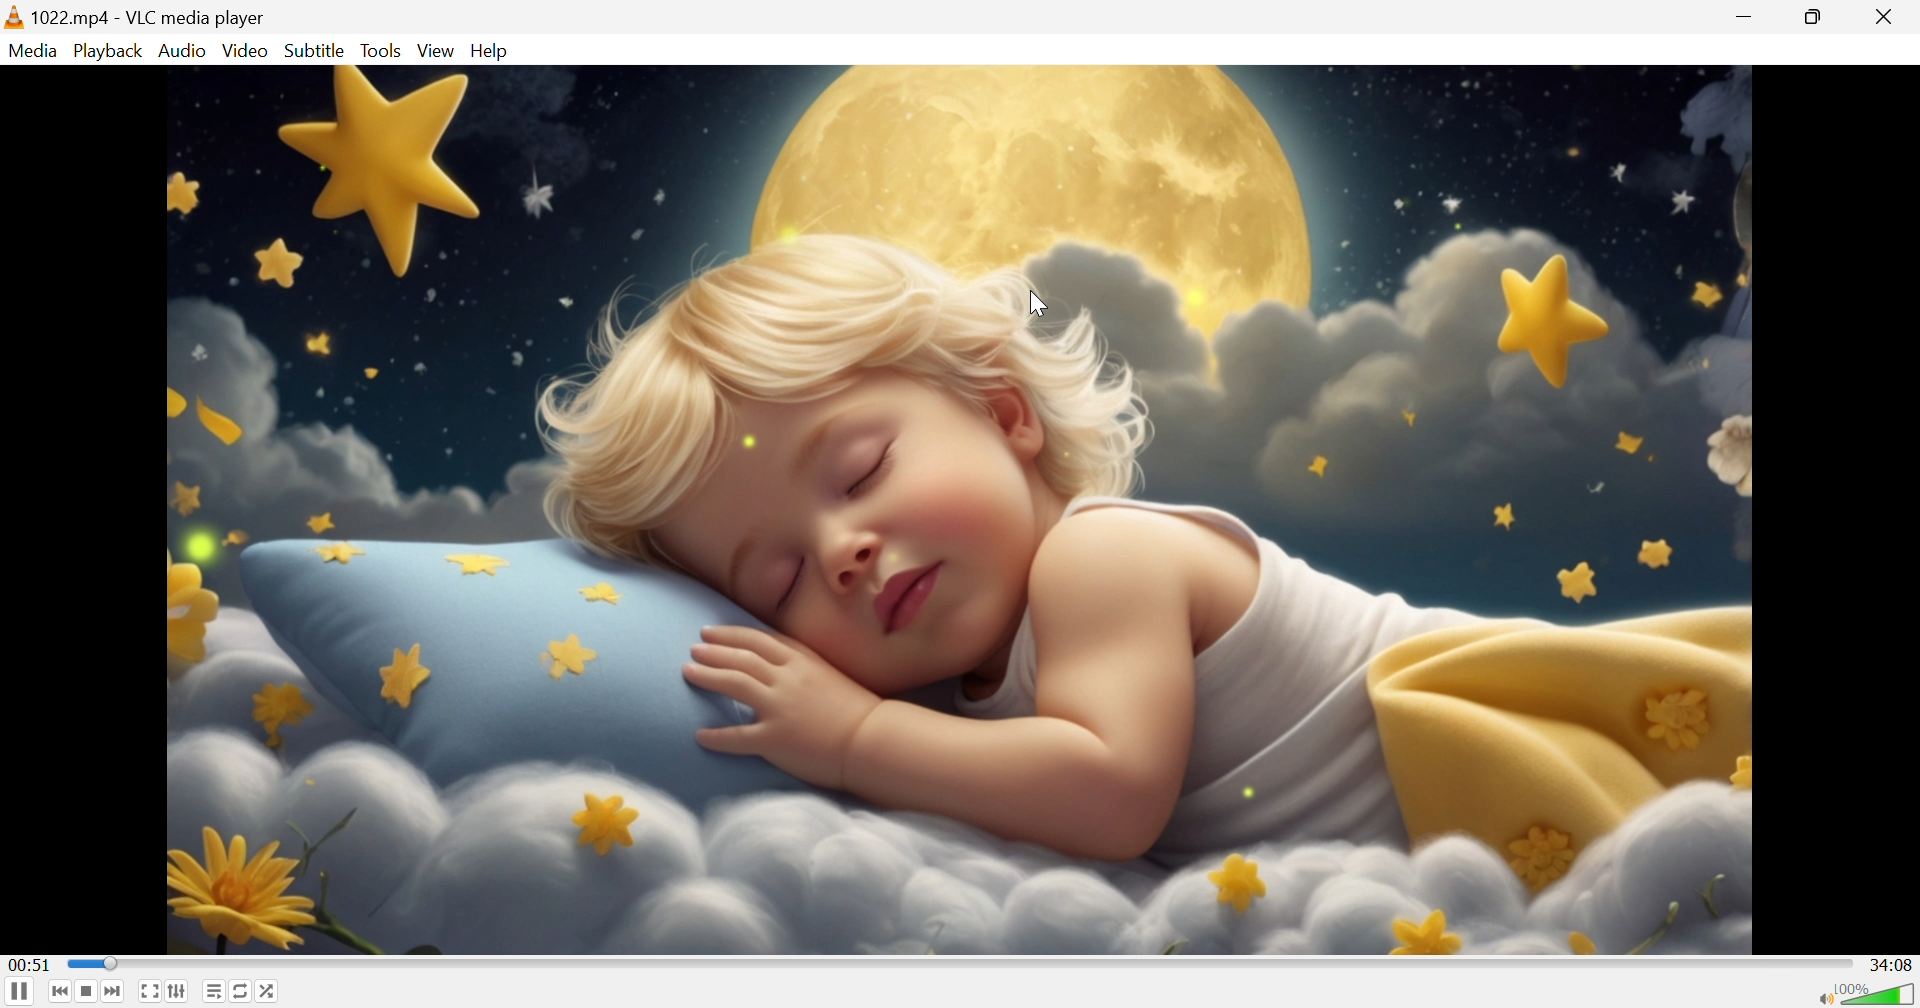 The image size is (1920, 1008). What do you see at coordinates (1892, 17) in the screenshot?
I see `Close` at bounding box center [1892, 17].